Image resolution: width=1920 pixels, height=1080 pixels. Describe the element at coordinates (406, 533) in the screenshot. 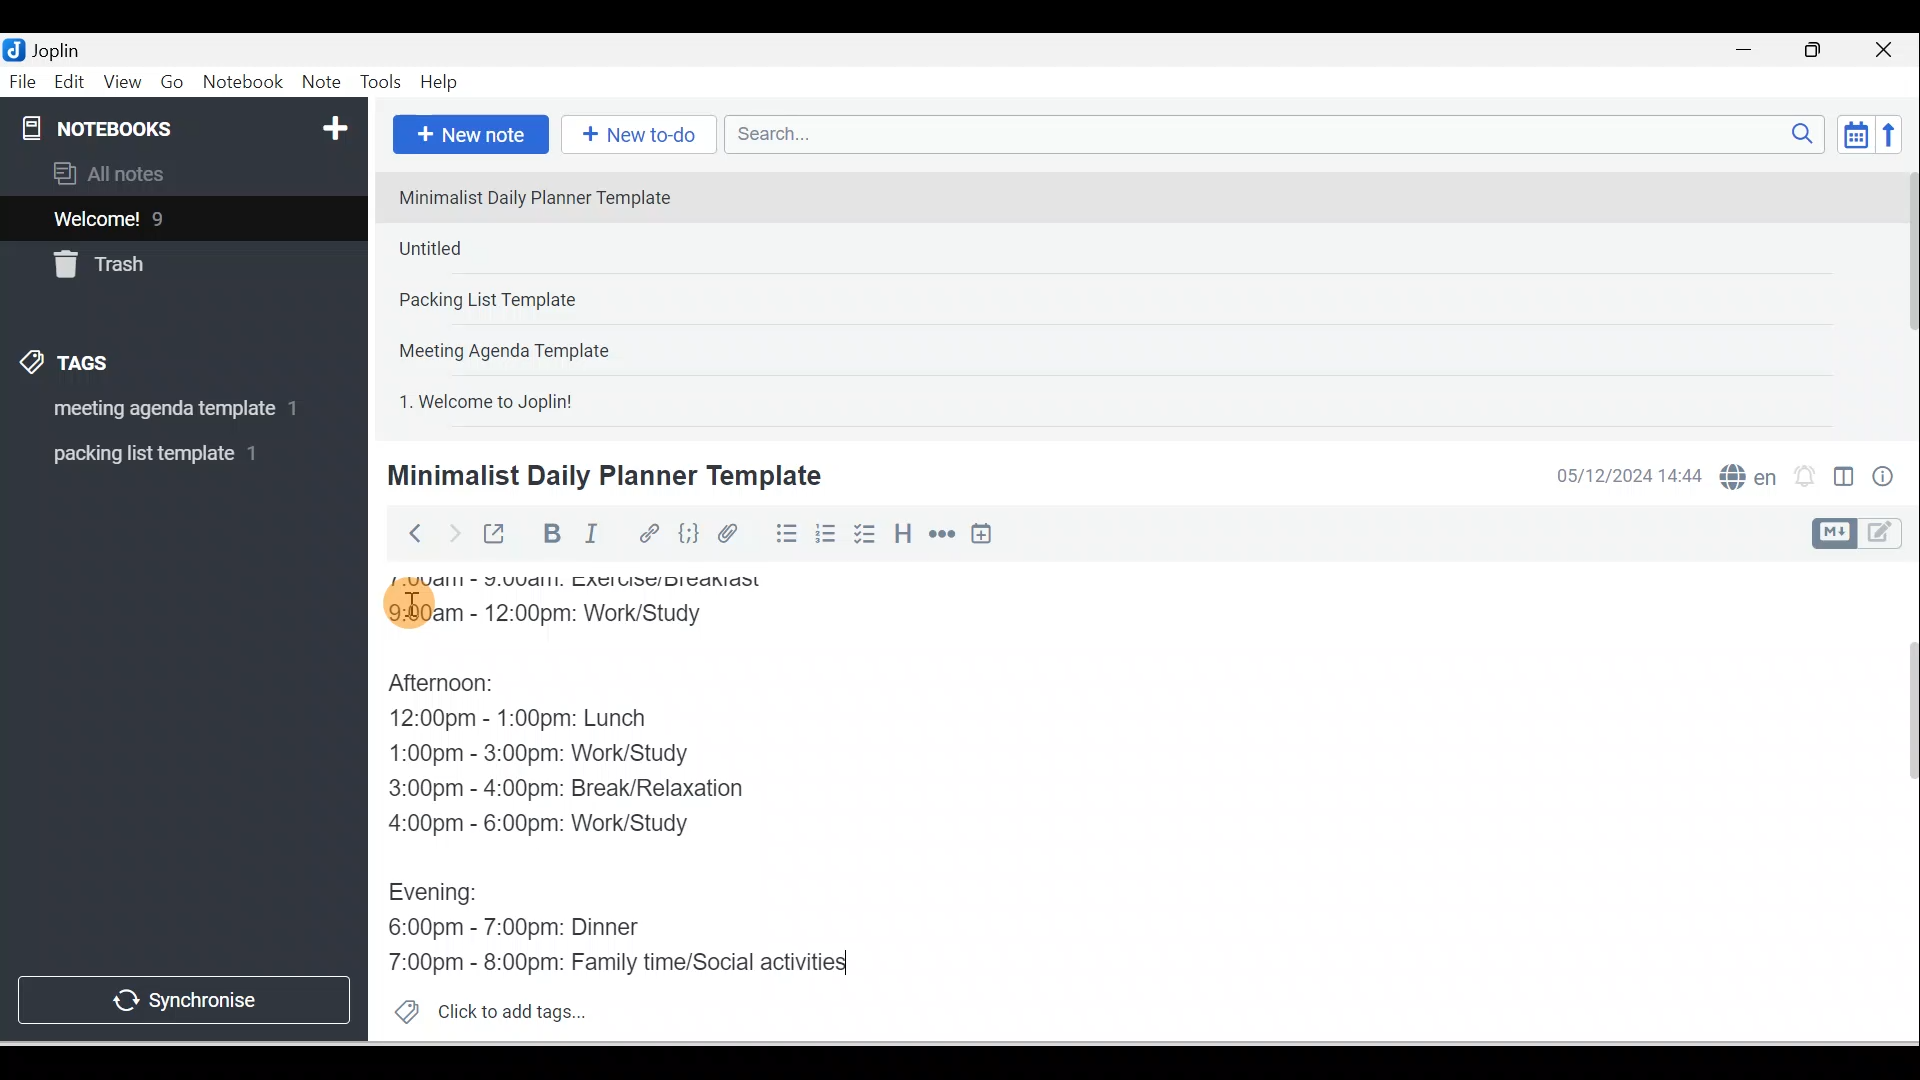

I see `Back` at that location.